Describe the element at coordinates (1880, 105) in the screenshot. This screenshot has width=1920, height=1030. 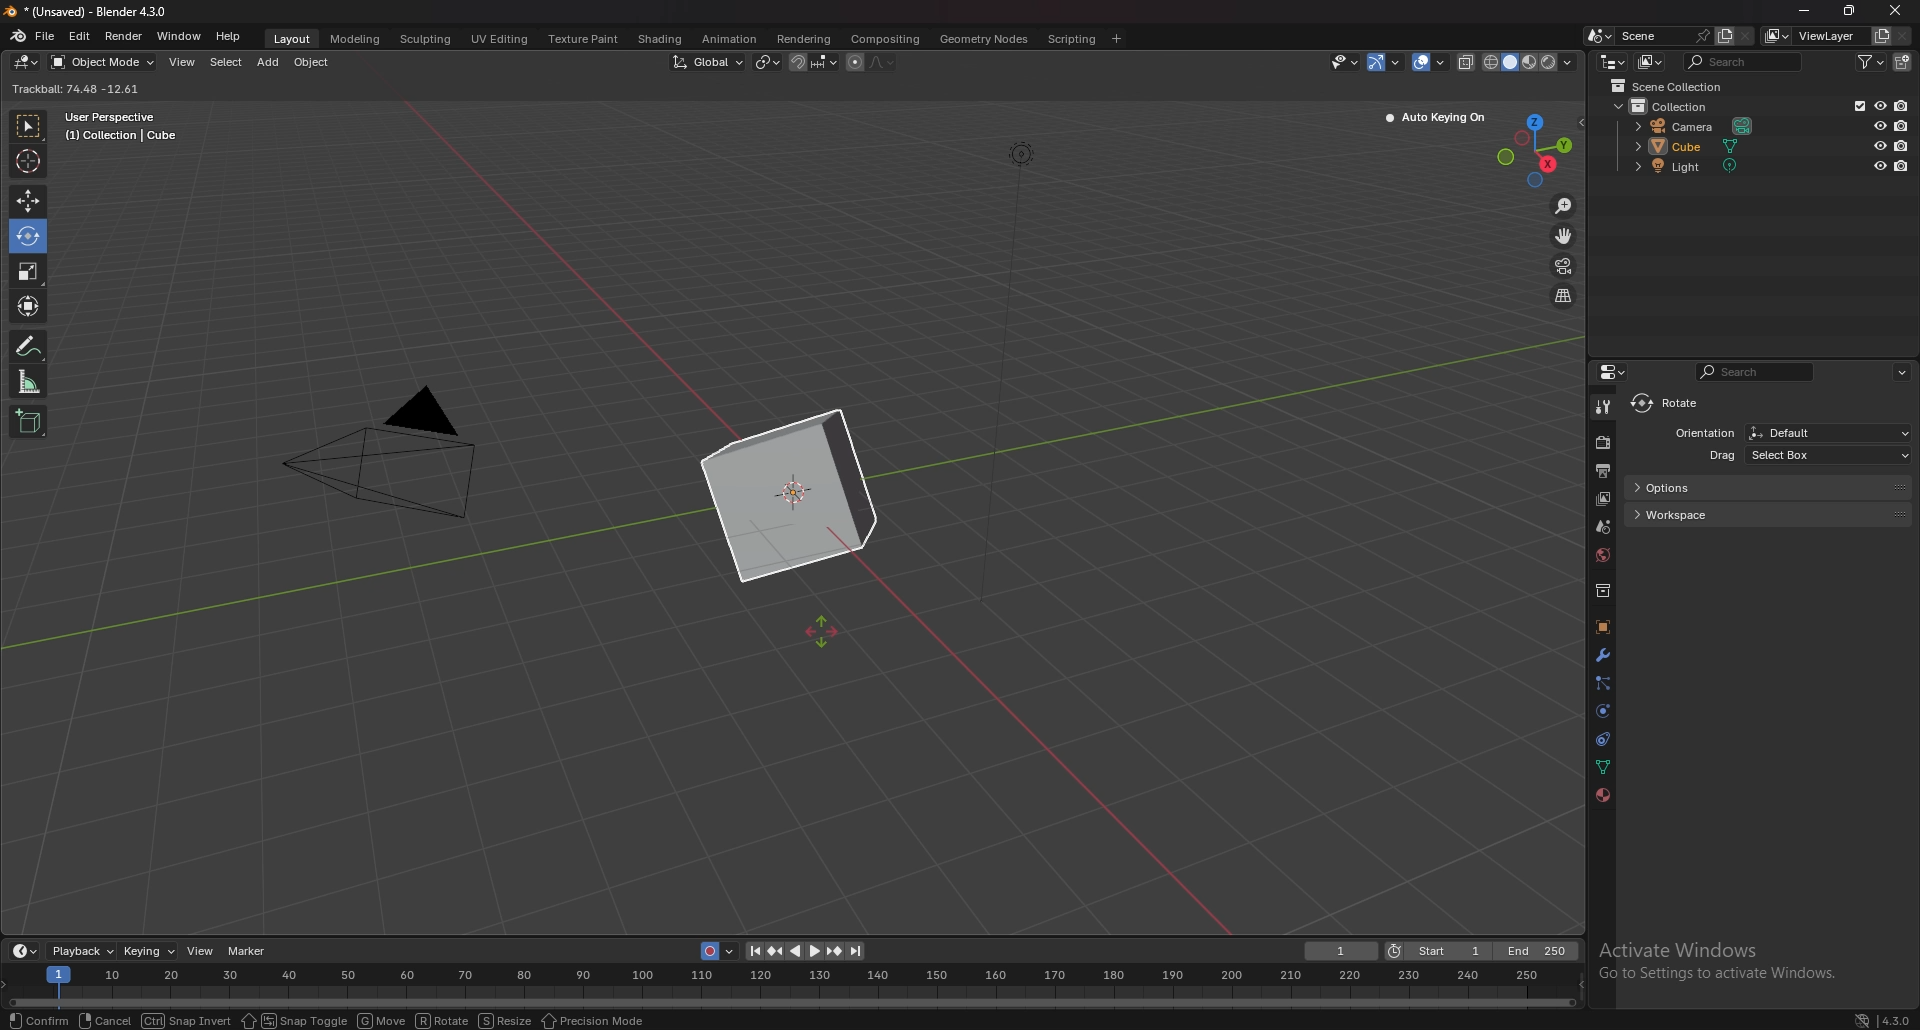
I see `hide in view port` at that location.